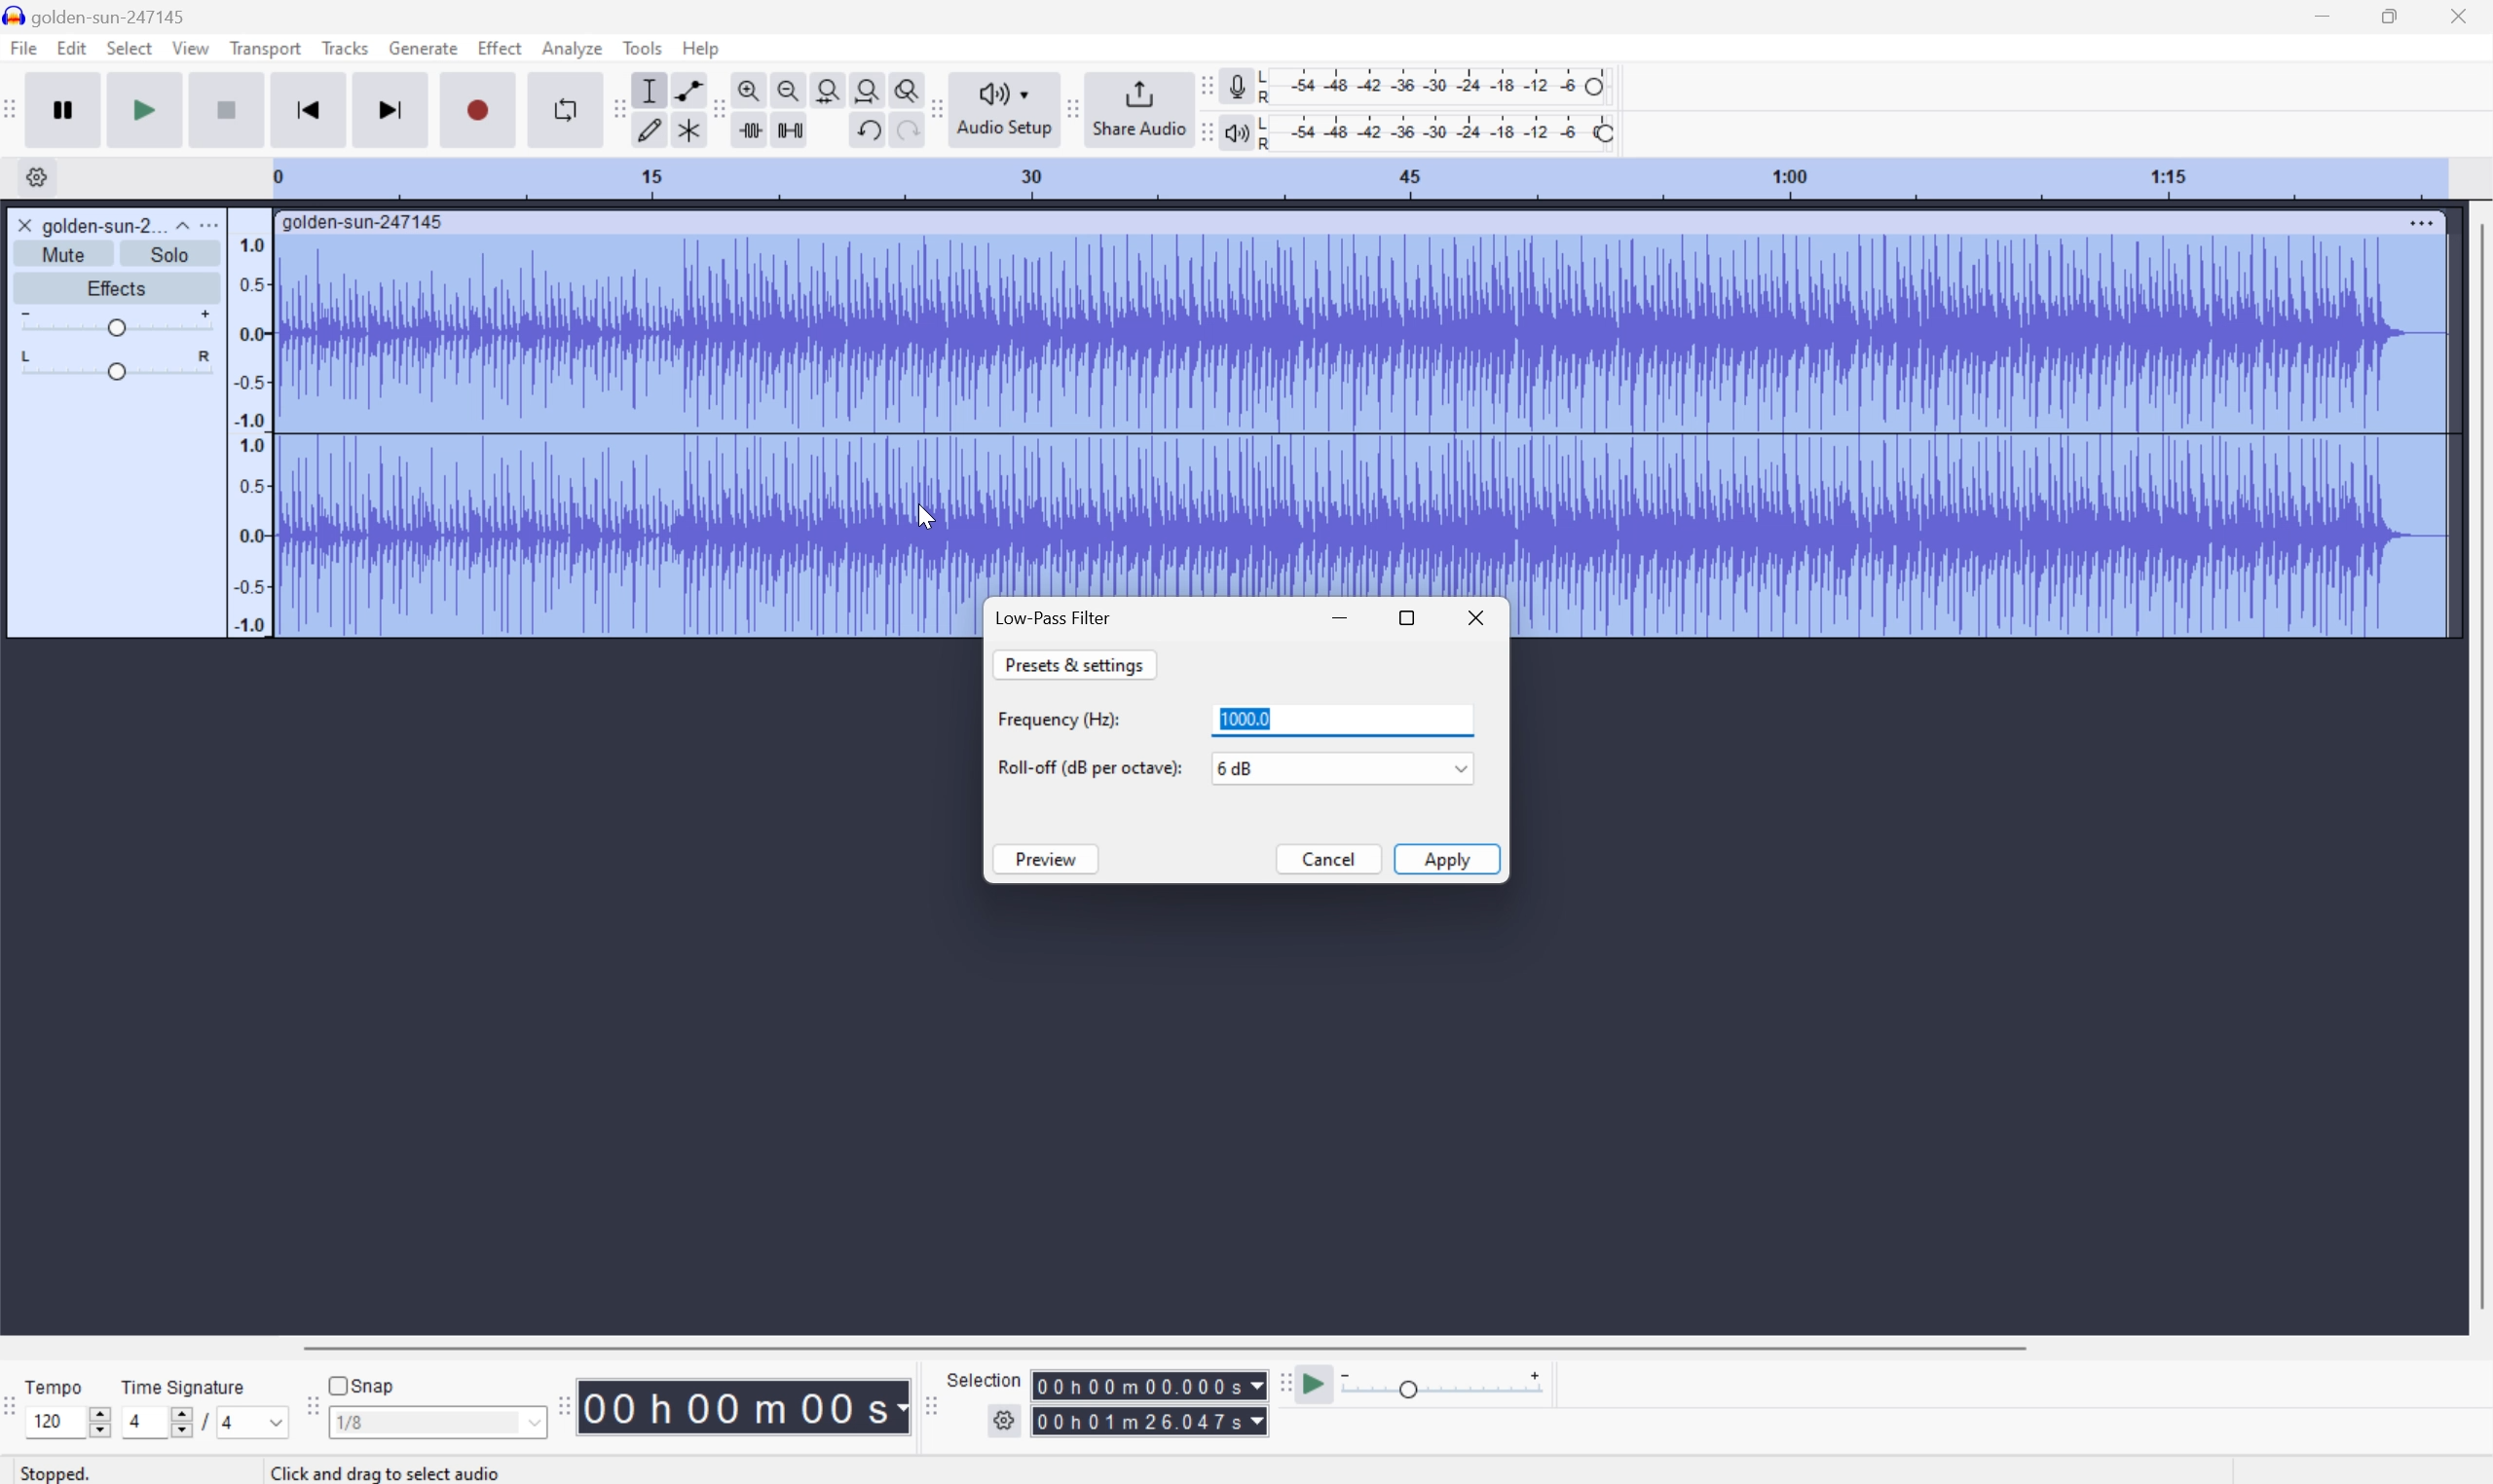 The image size is (2493, 1484). What do you see at coordinates (58, 1471) in the screenshot?
I see `Stopped` at bounding box center [58, 1471].